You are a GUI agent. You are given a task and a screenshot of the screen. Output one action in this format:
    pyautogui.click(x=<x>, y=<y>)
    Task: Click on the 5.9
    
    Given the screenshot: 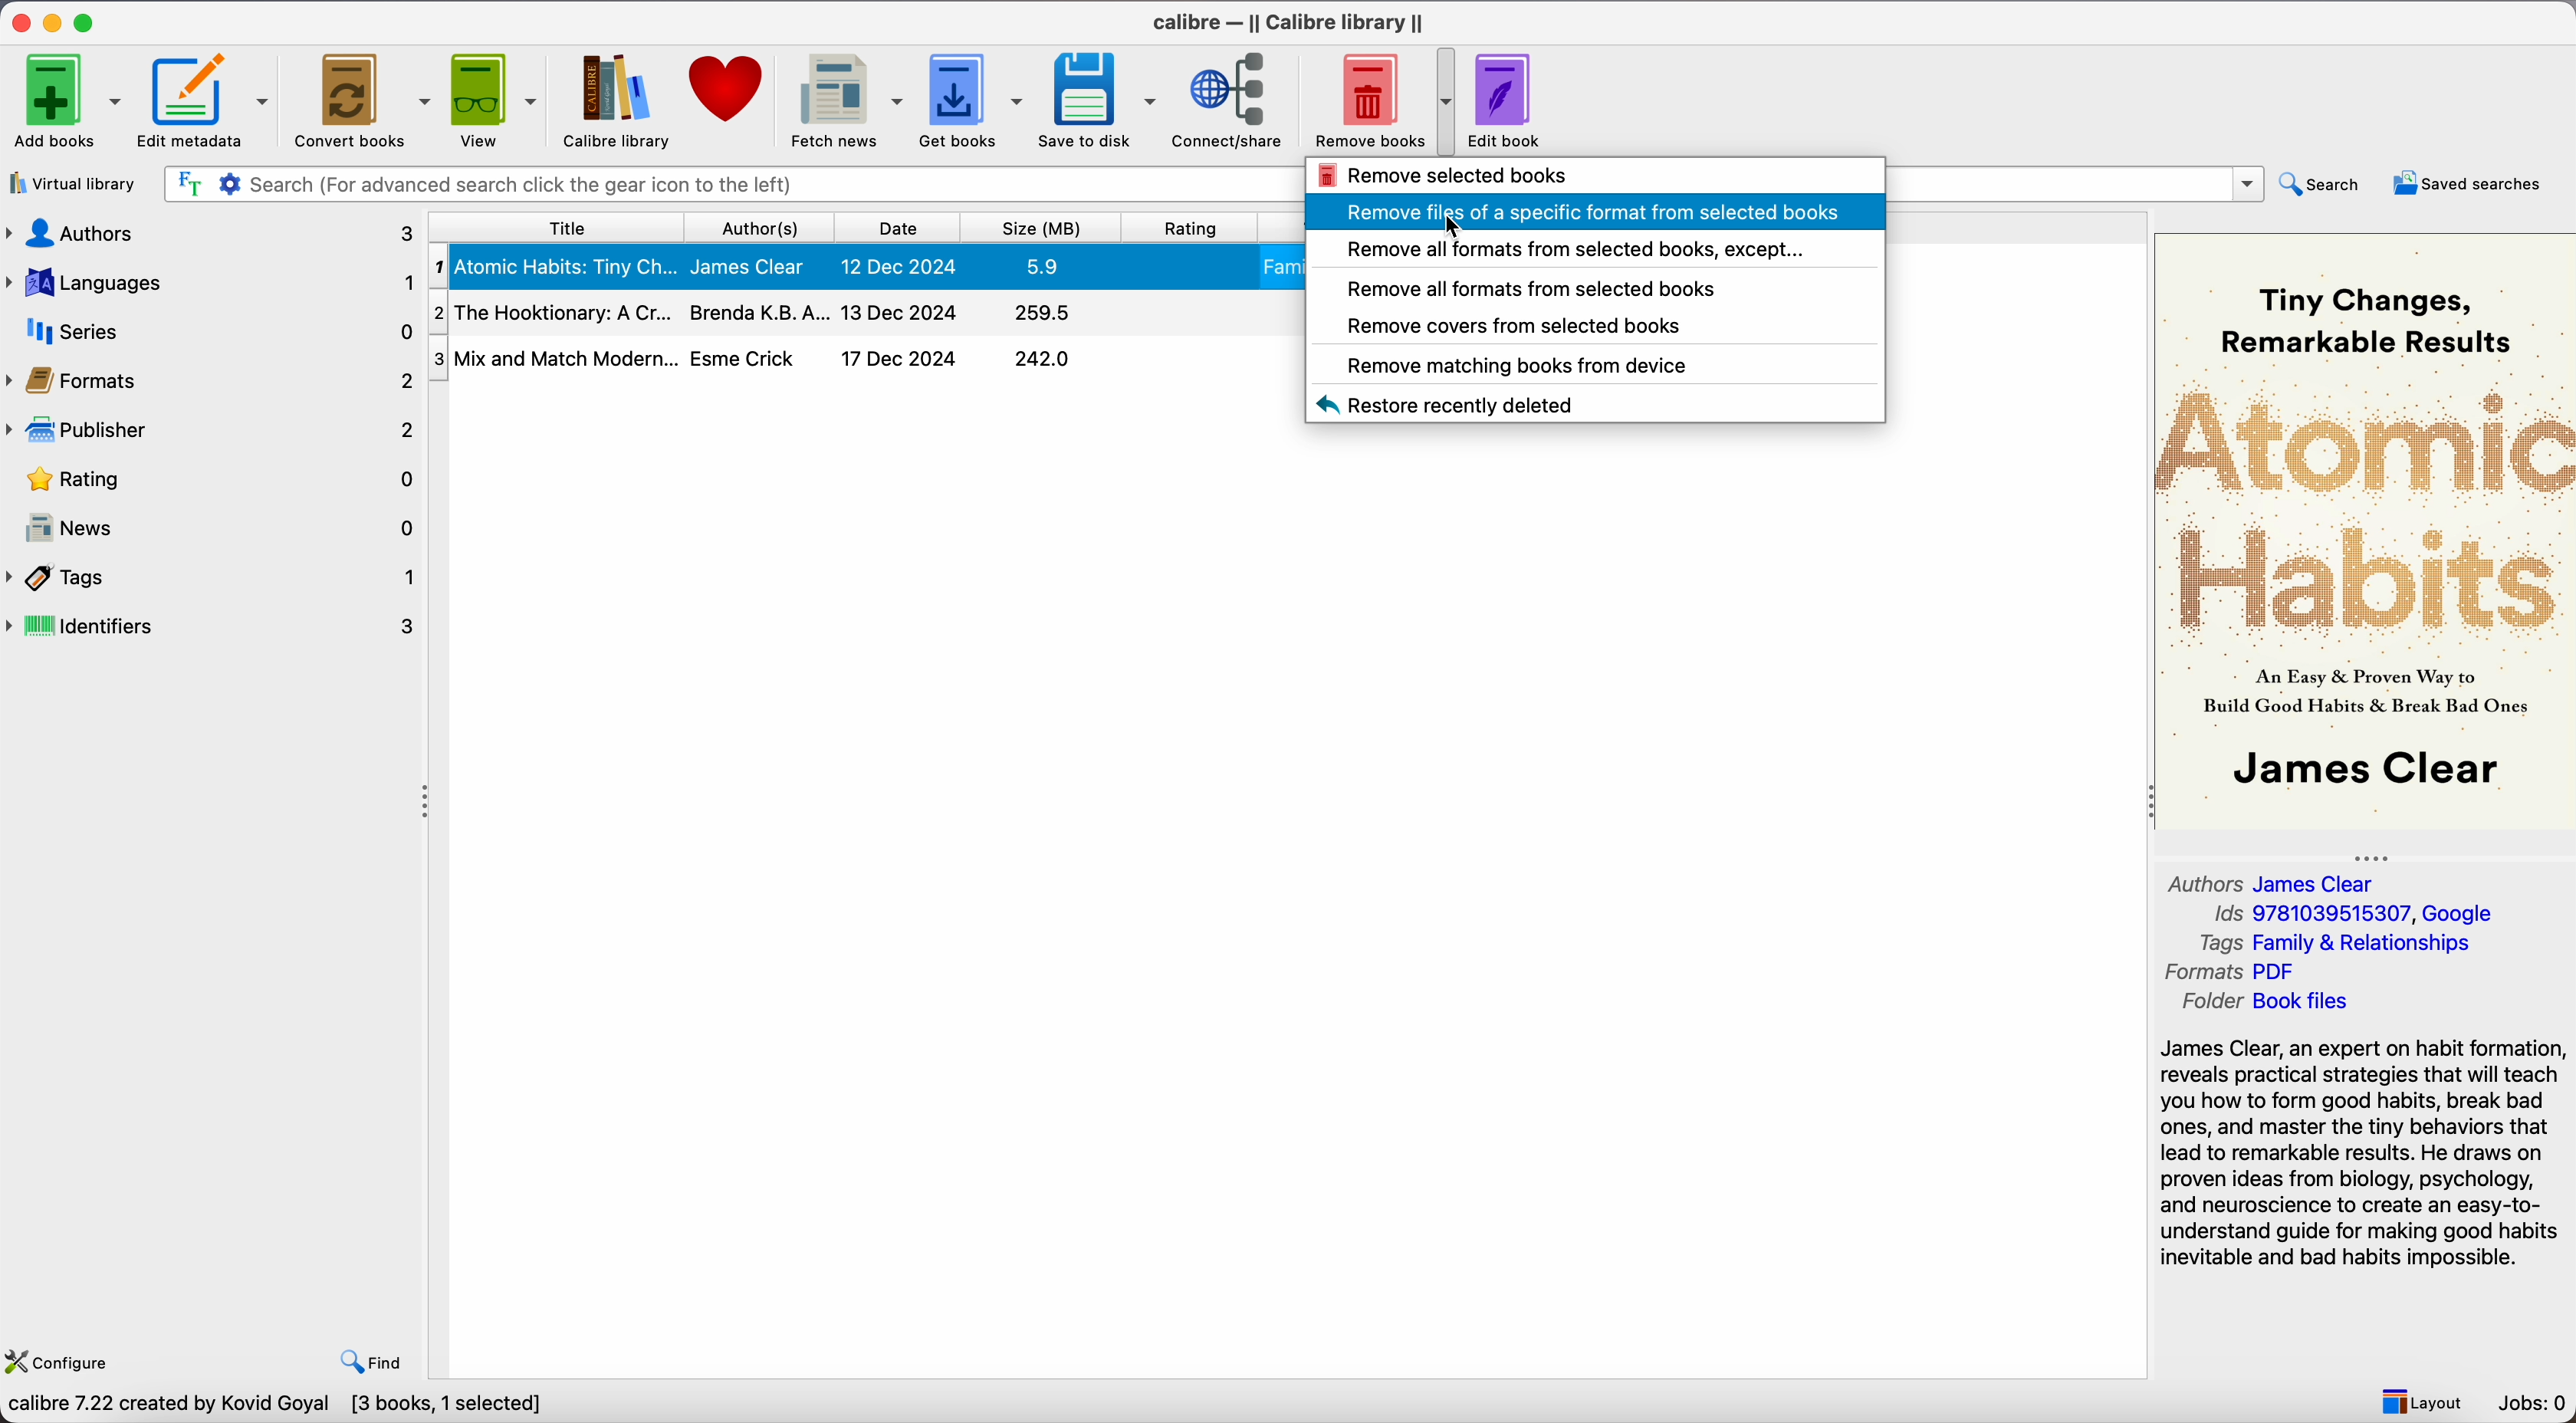 What is the action you would take?
    pyautogui.click(x=1046, y=266)
    